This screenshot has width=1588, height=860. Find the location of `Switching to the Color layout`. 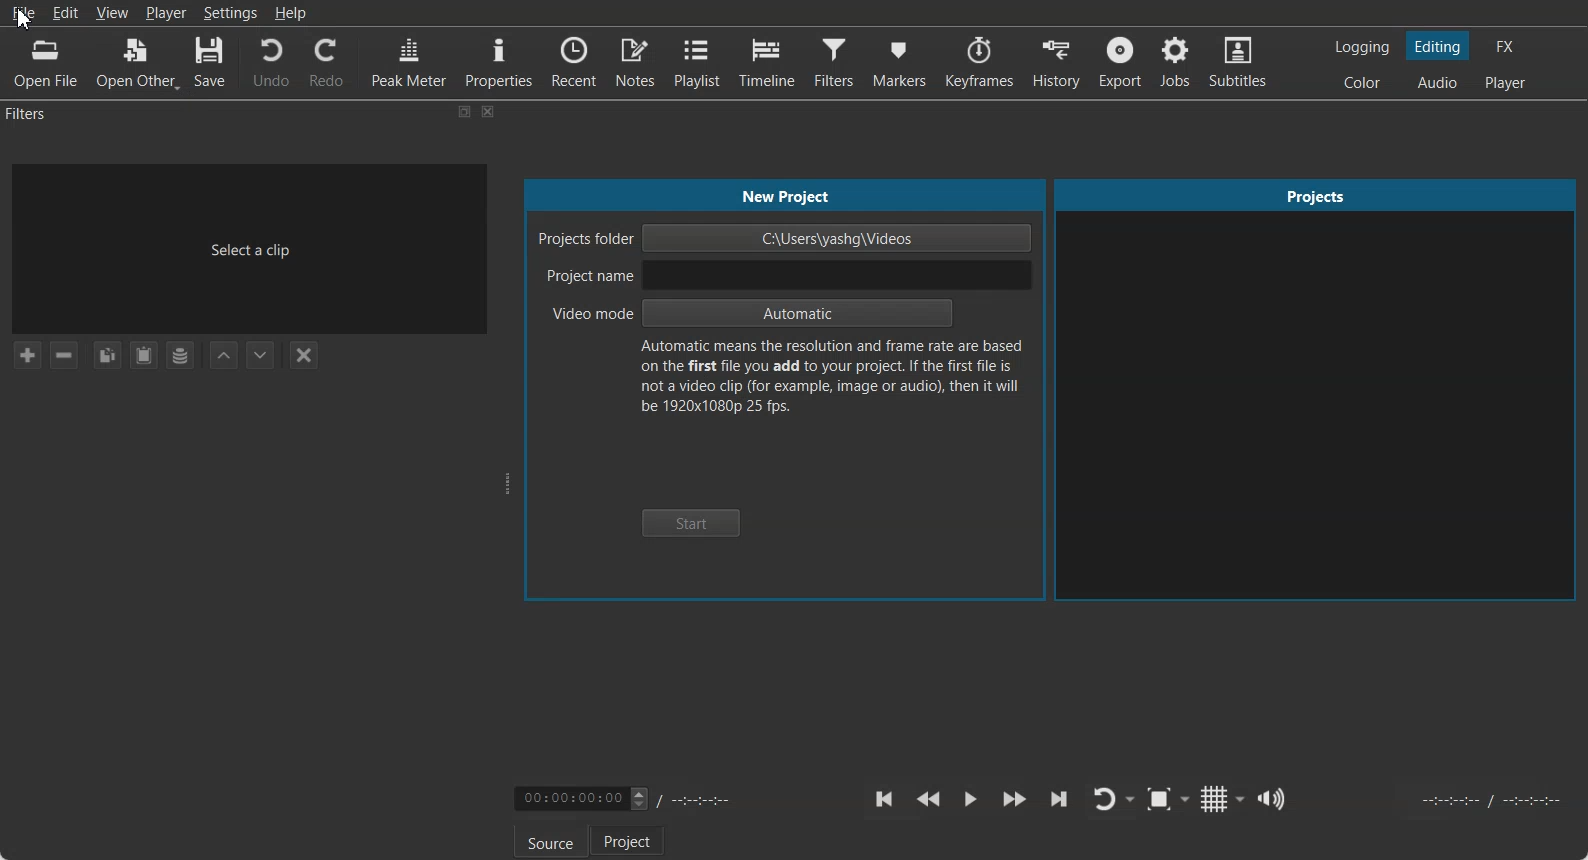

Switching to the Color layout is located at coordinates (1362, 83).